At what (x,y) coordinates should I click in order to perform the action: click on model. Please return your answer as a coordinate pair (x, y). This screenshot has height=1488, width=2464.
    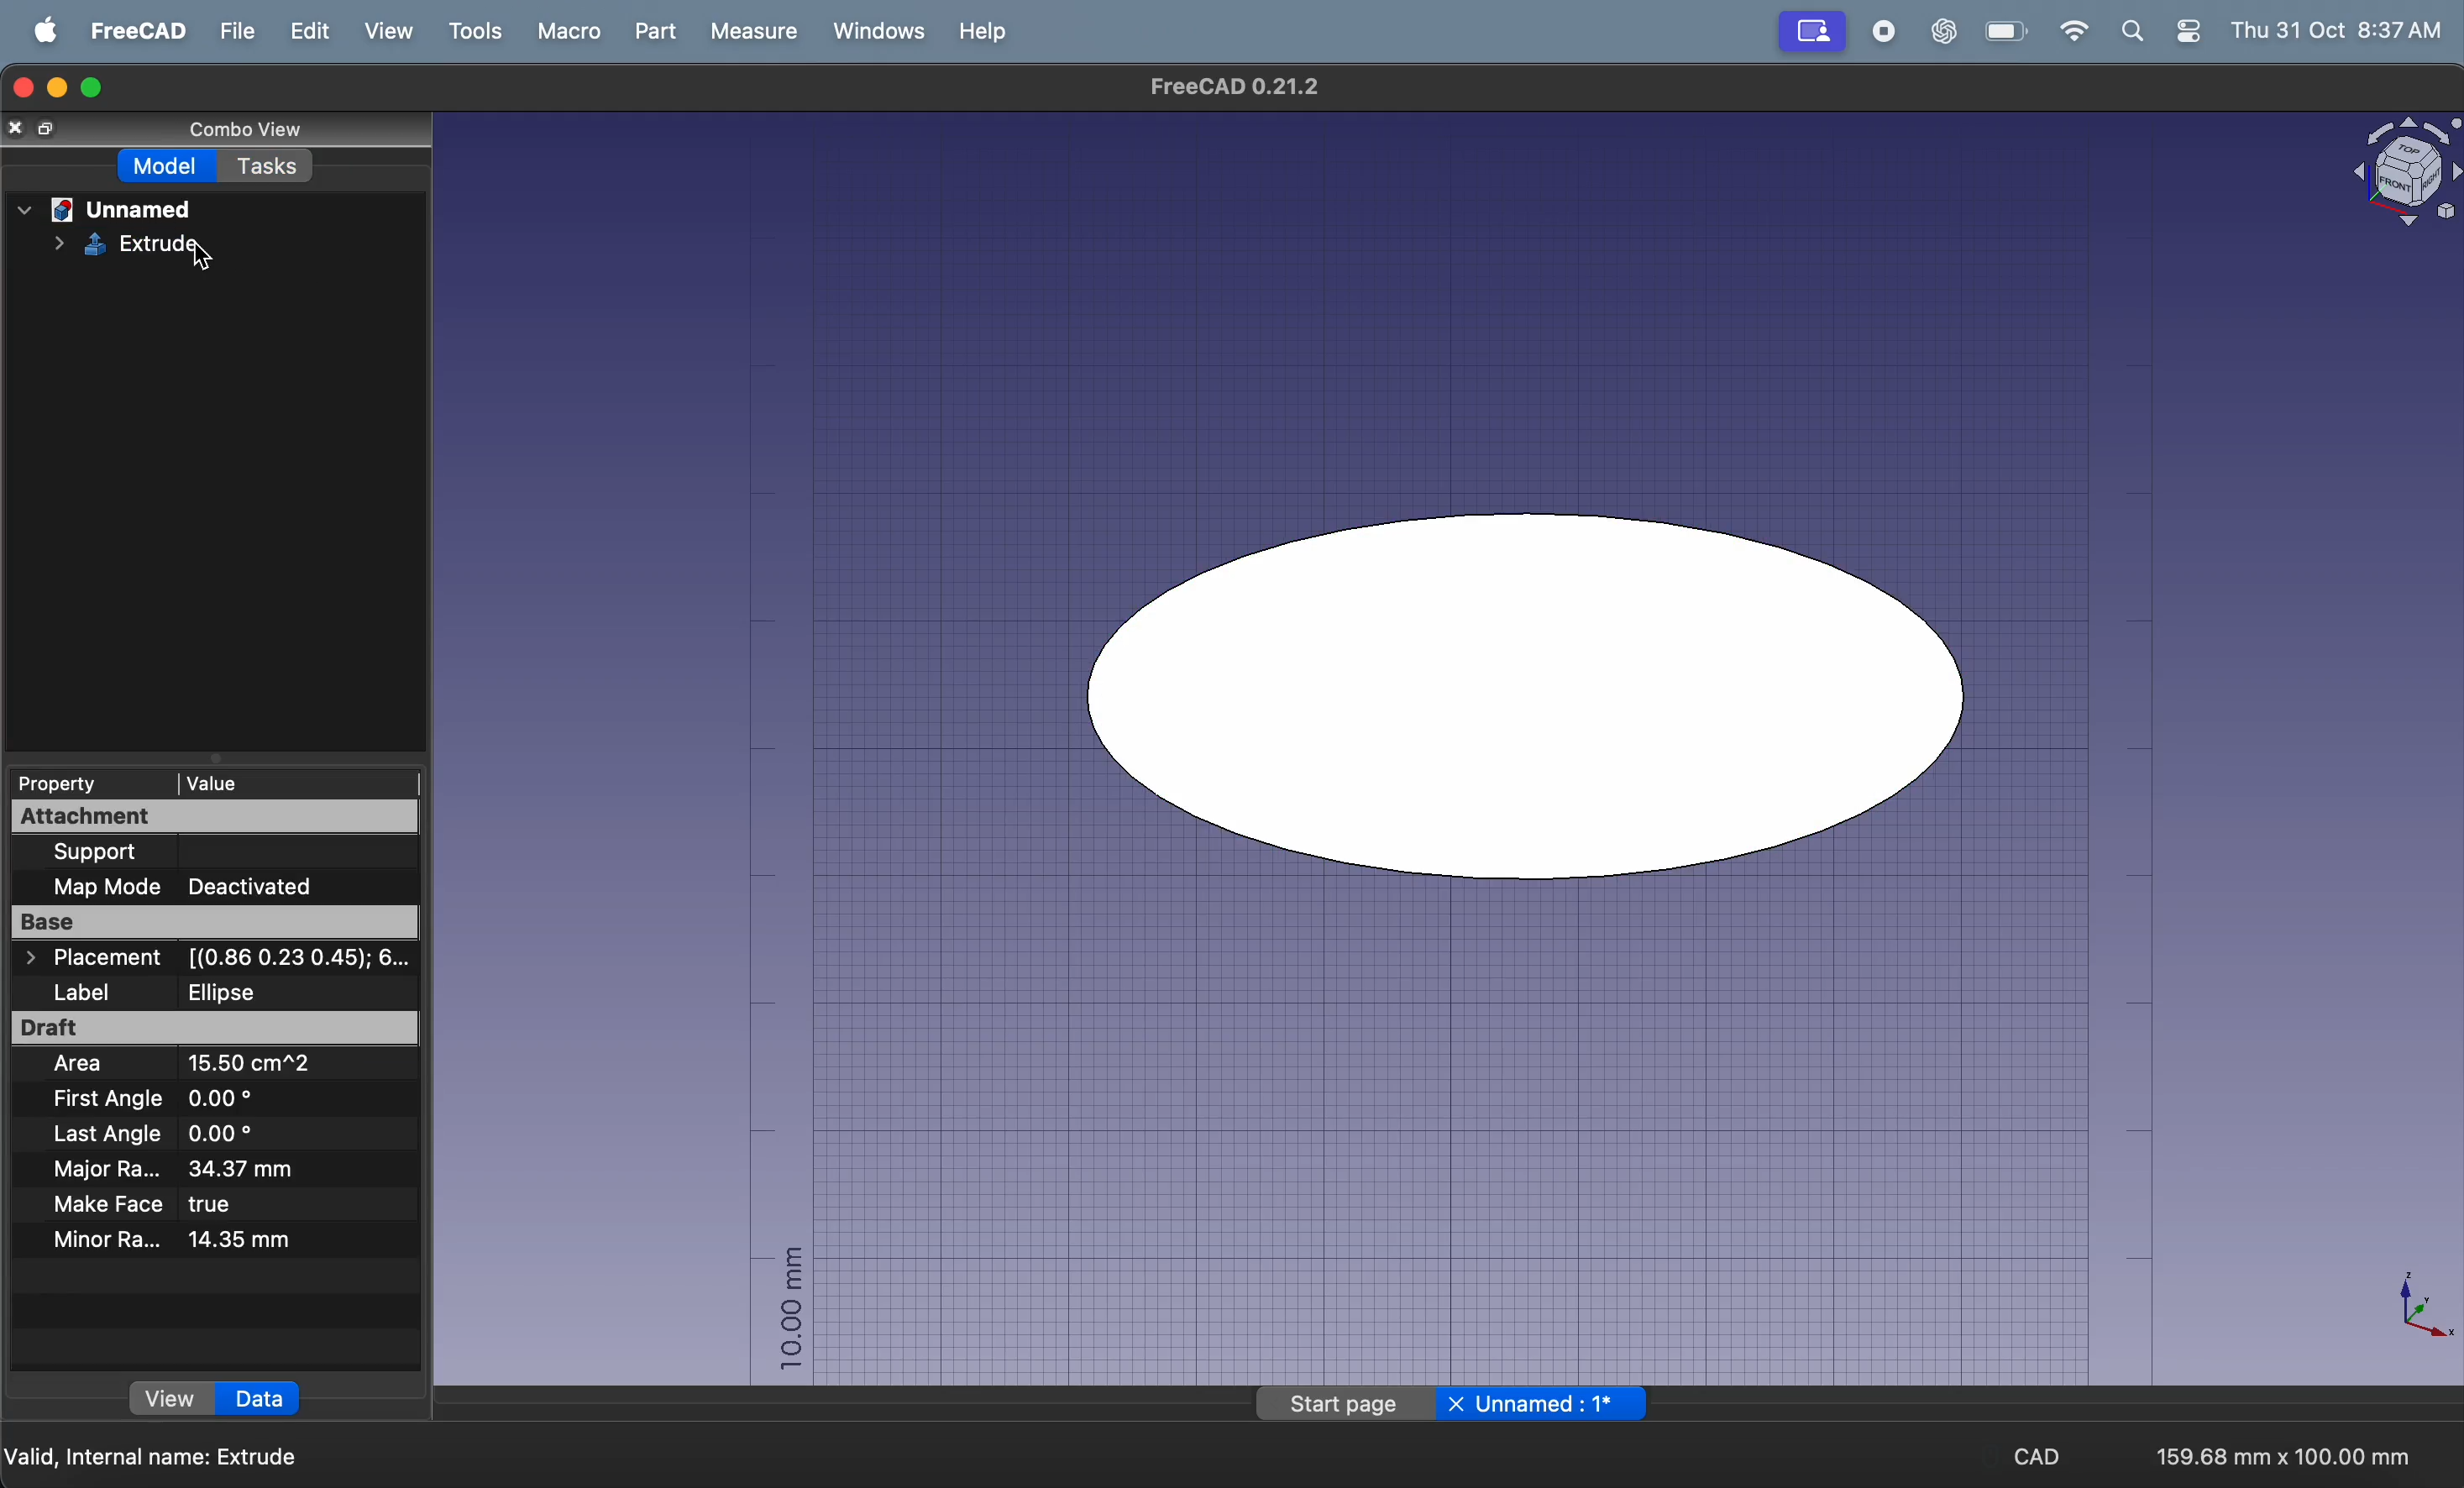
    Looking at the image, I should click on (162, 171).